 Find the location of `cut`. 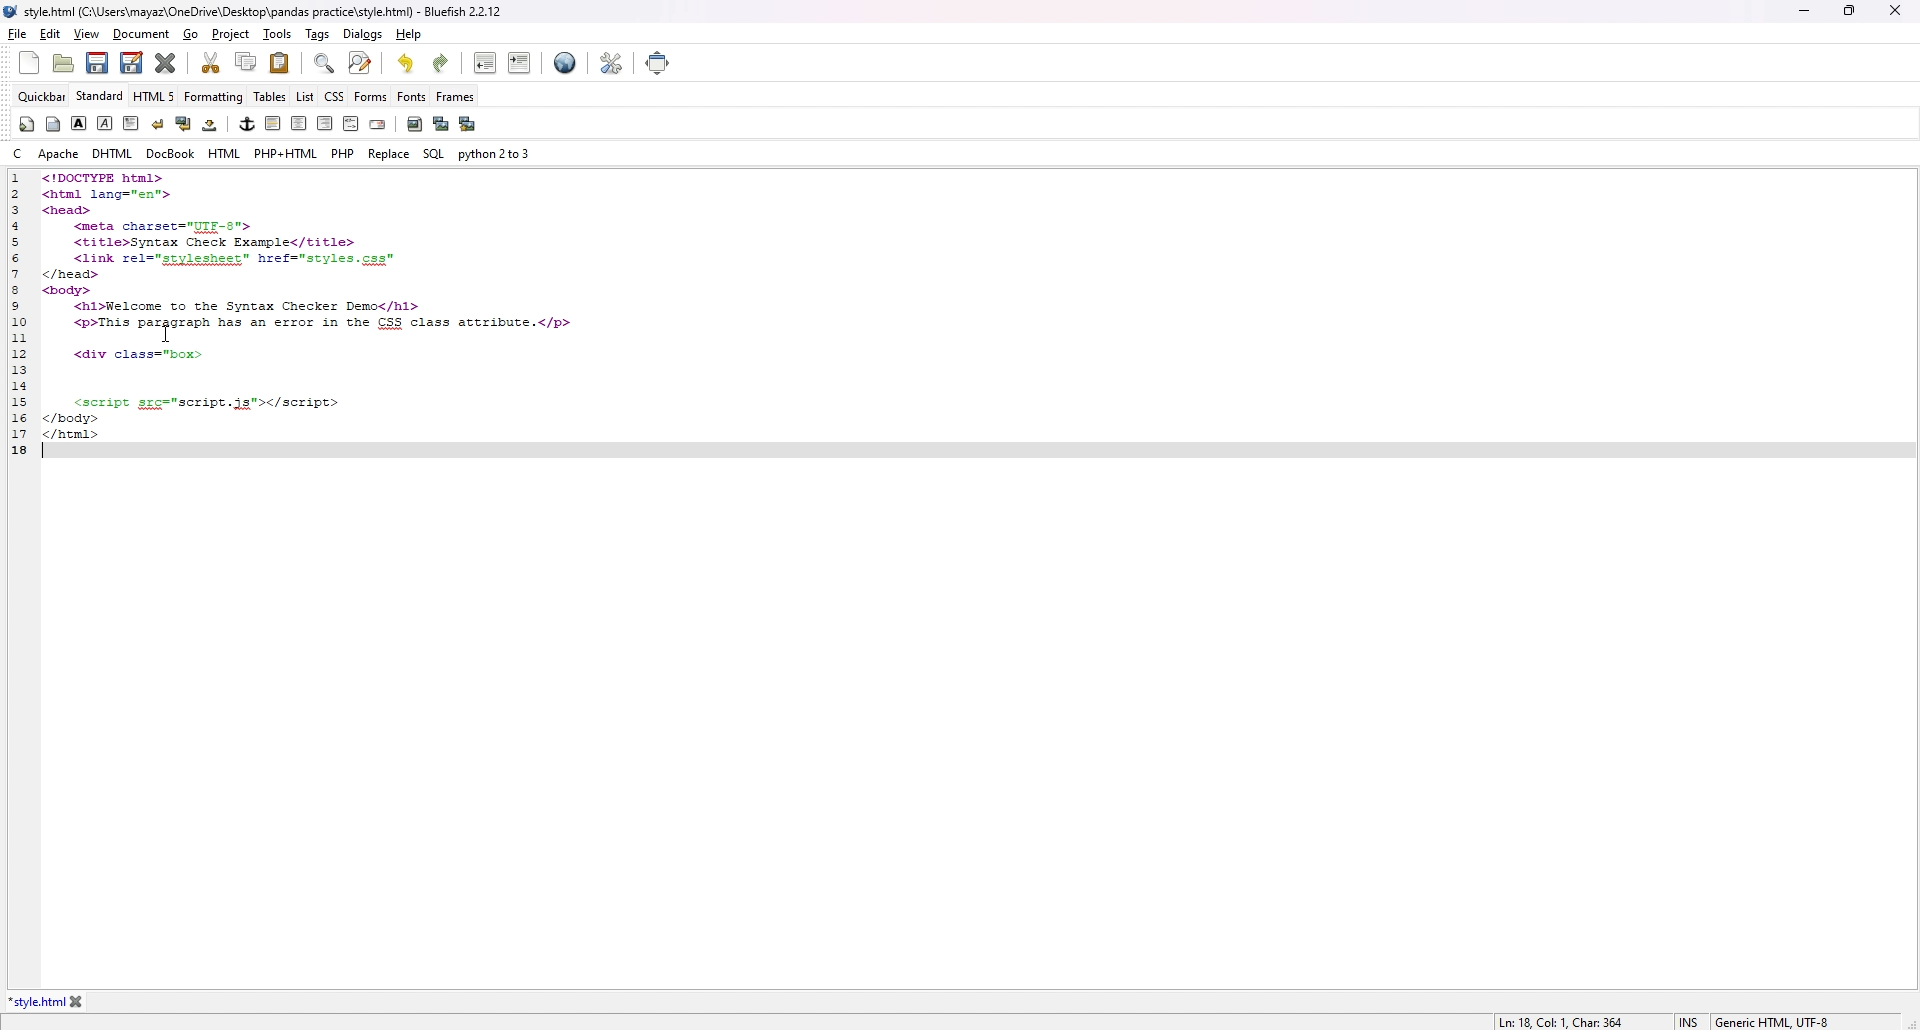

cut is located at coordinates (212, 62).